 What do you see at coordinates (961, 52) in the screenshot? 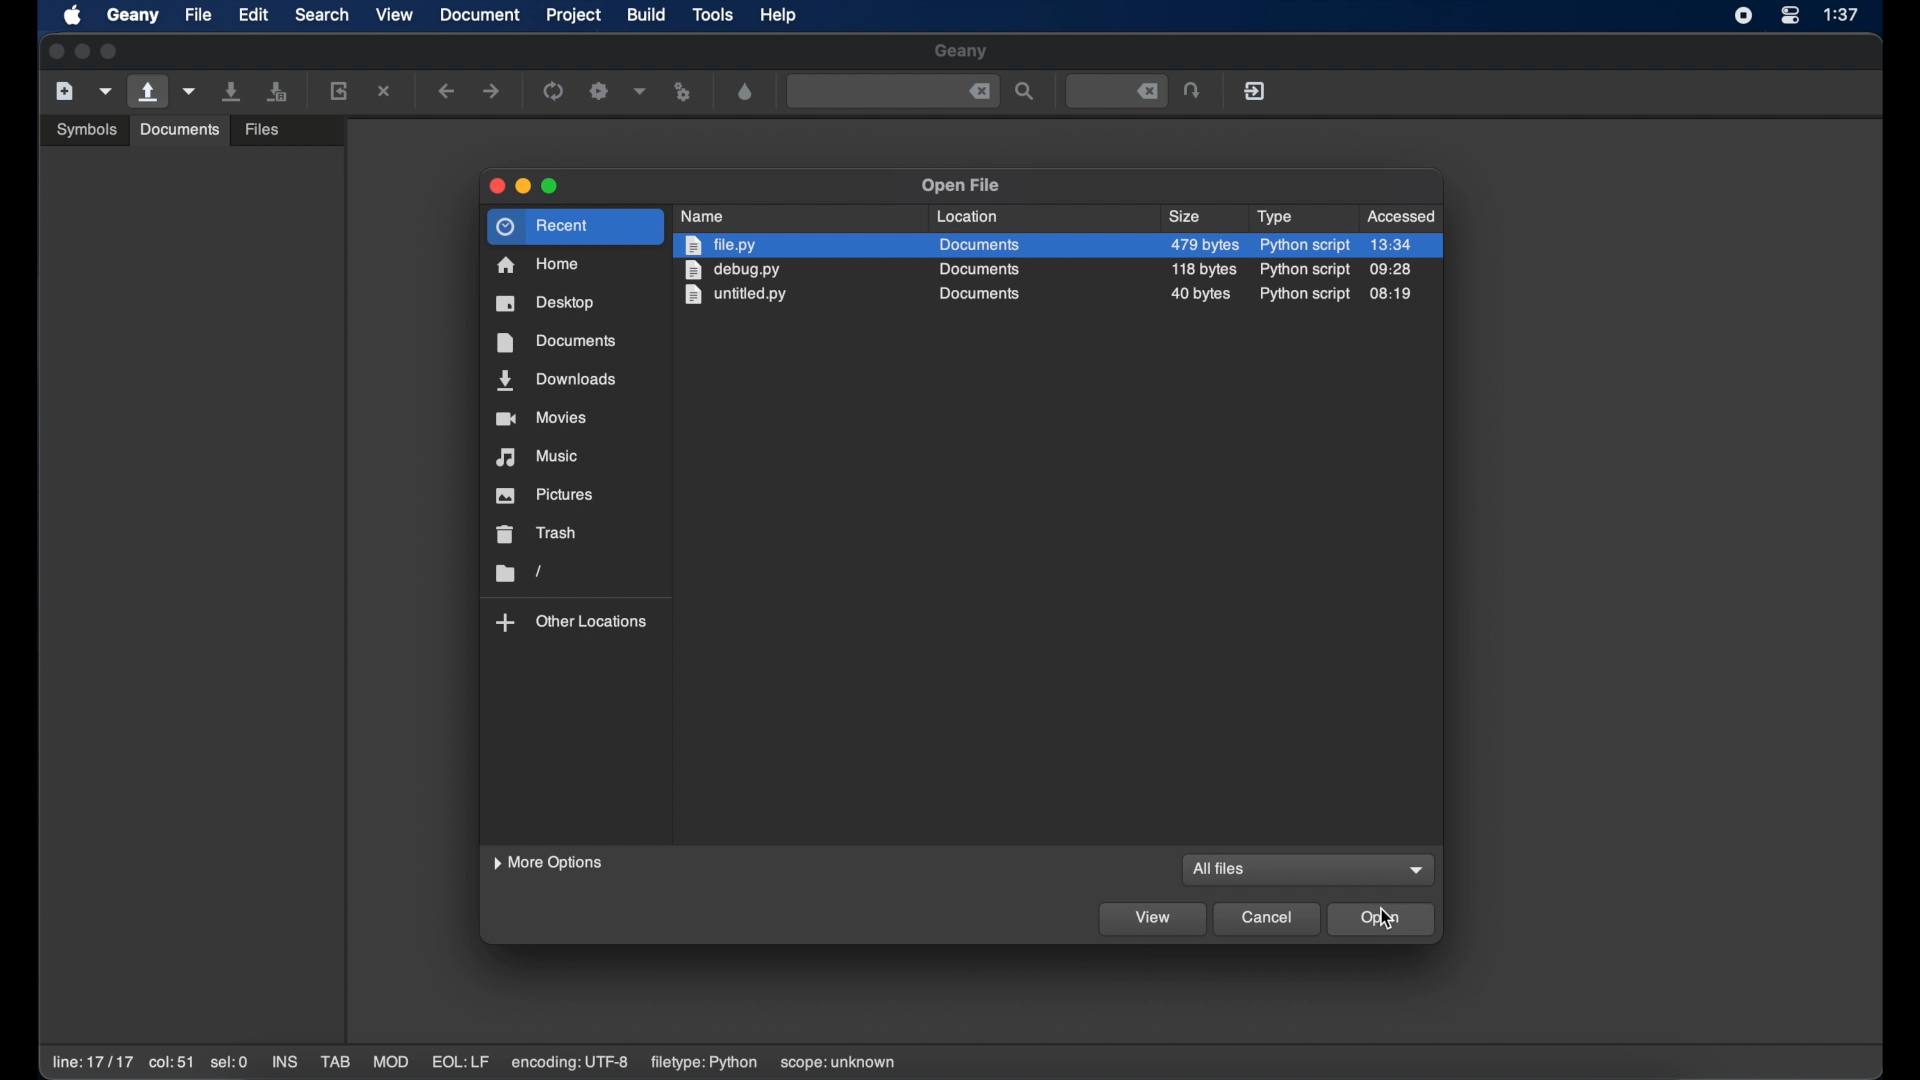
I see `geany` at bounding box center [961, 52].